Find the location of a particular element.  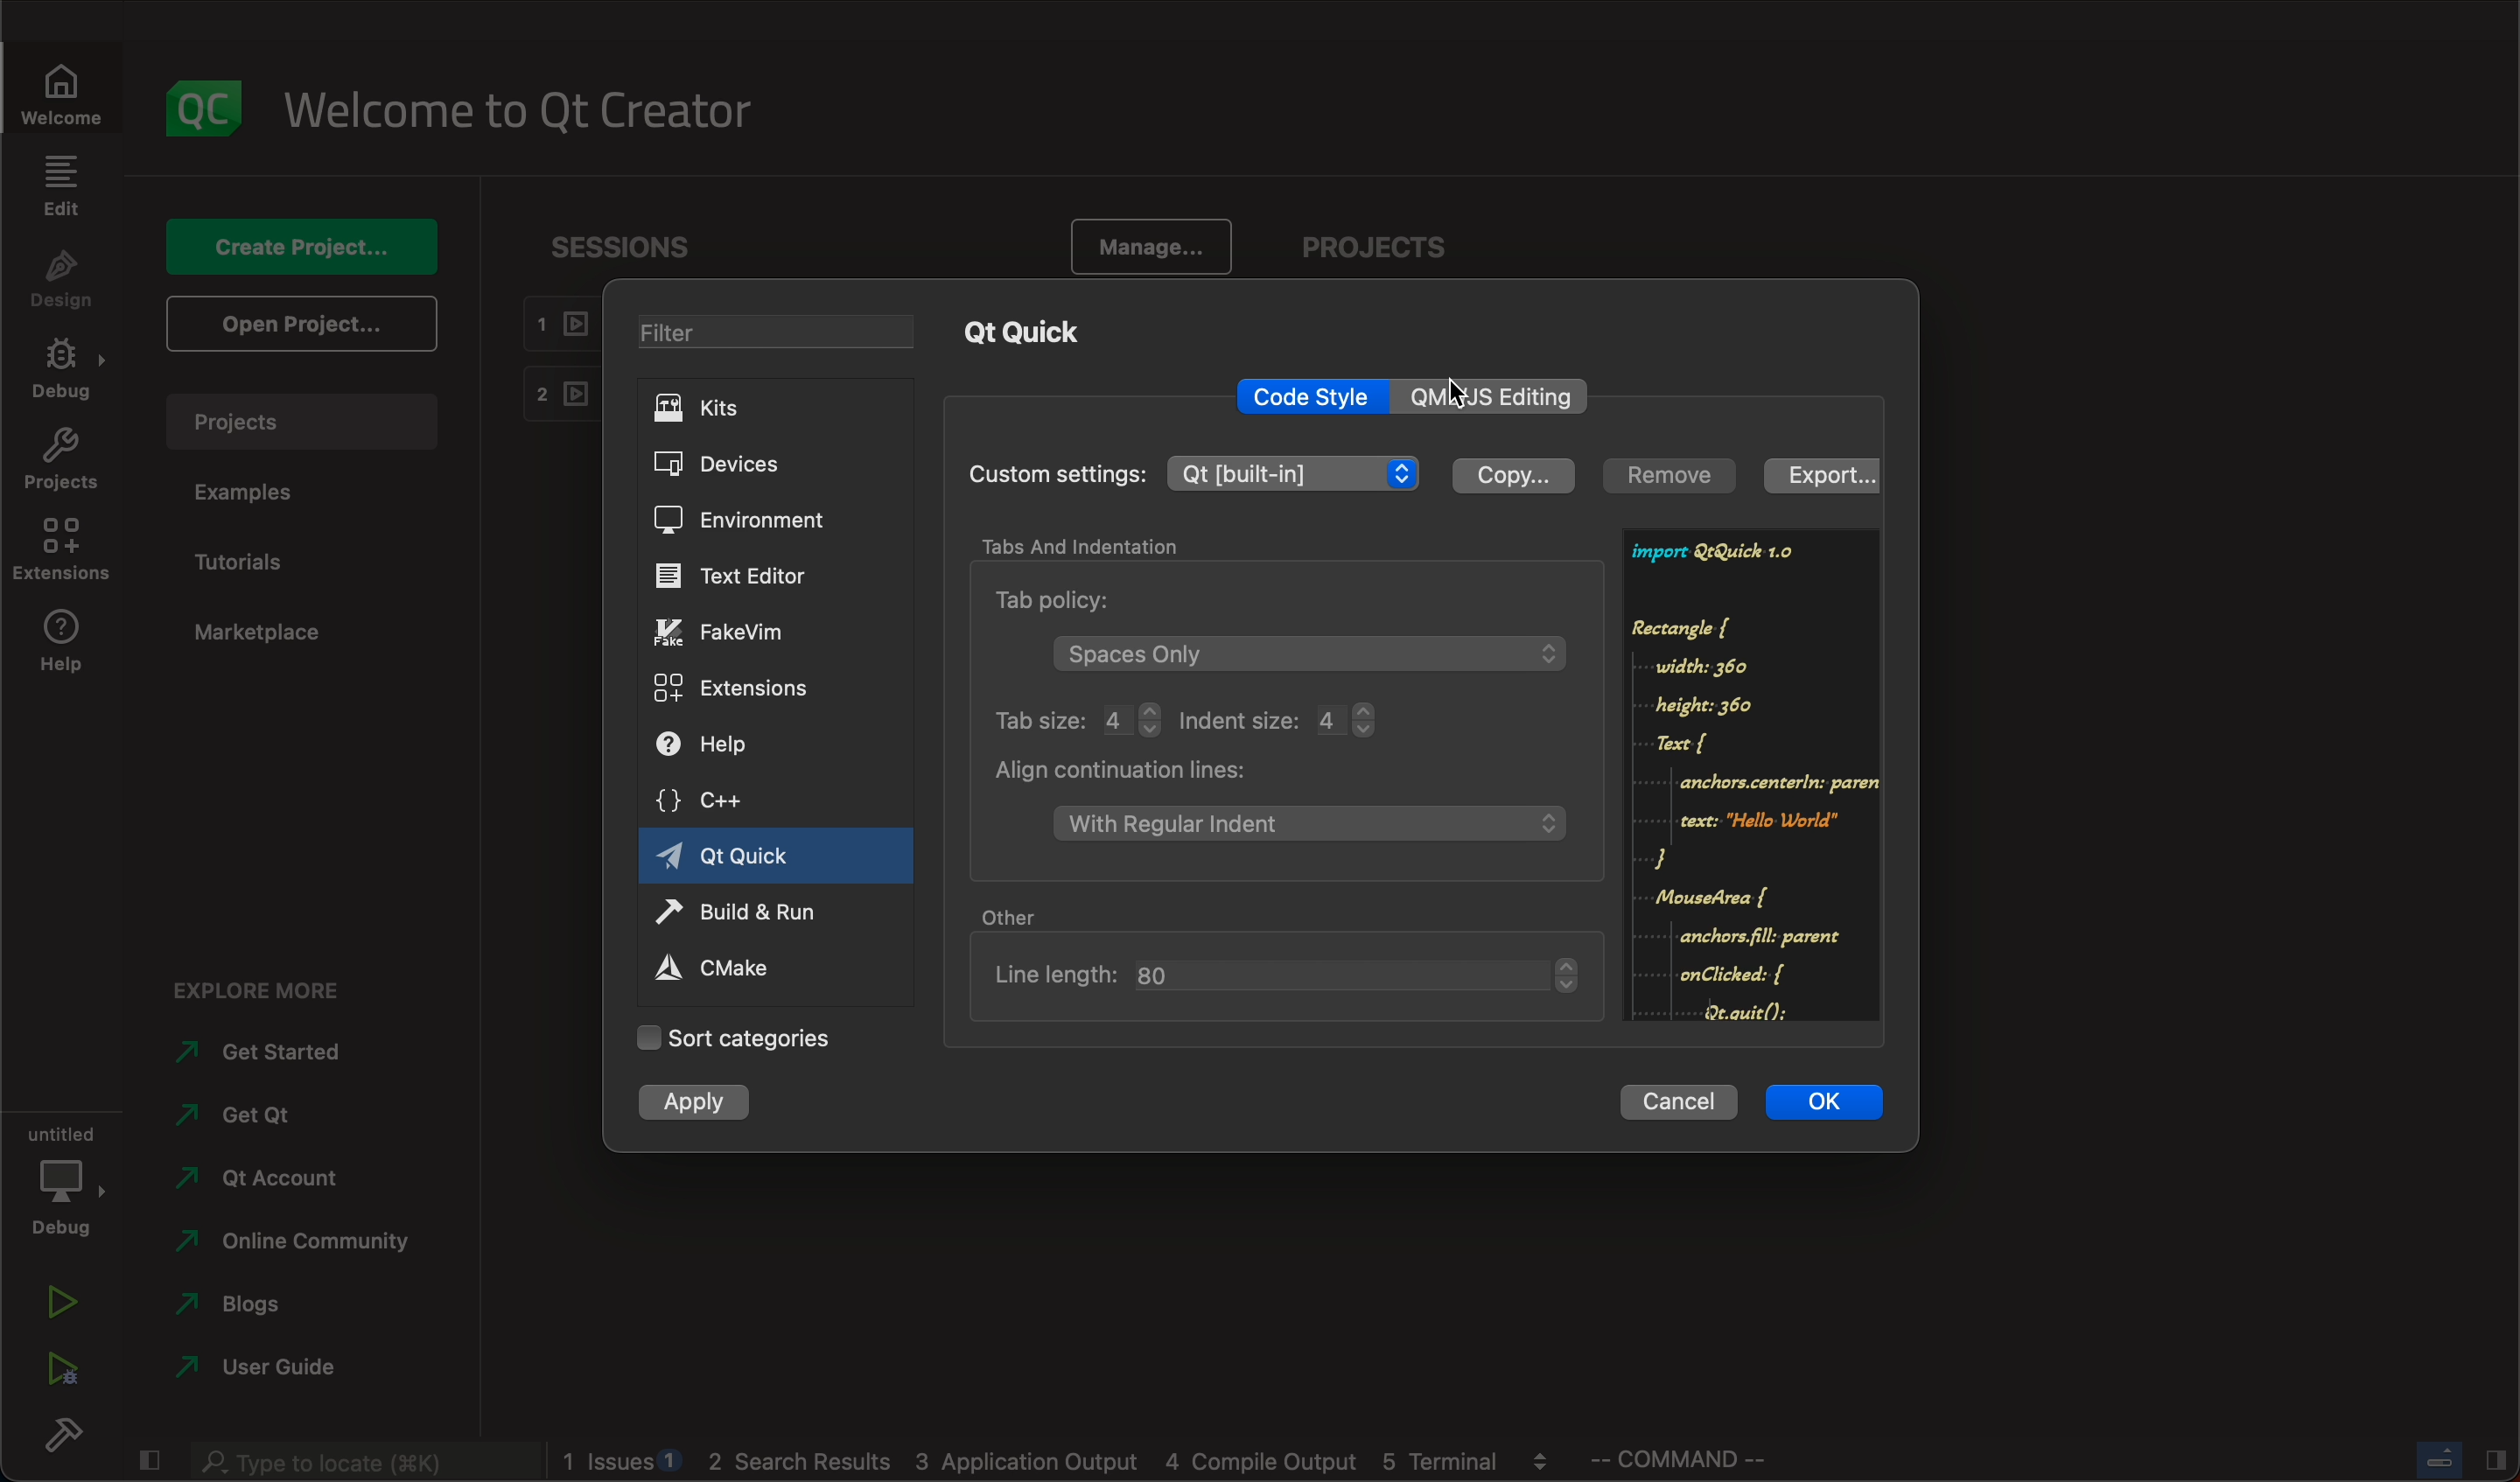

align lines is located at coordinates (1286, 801).